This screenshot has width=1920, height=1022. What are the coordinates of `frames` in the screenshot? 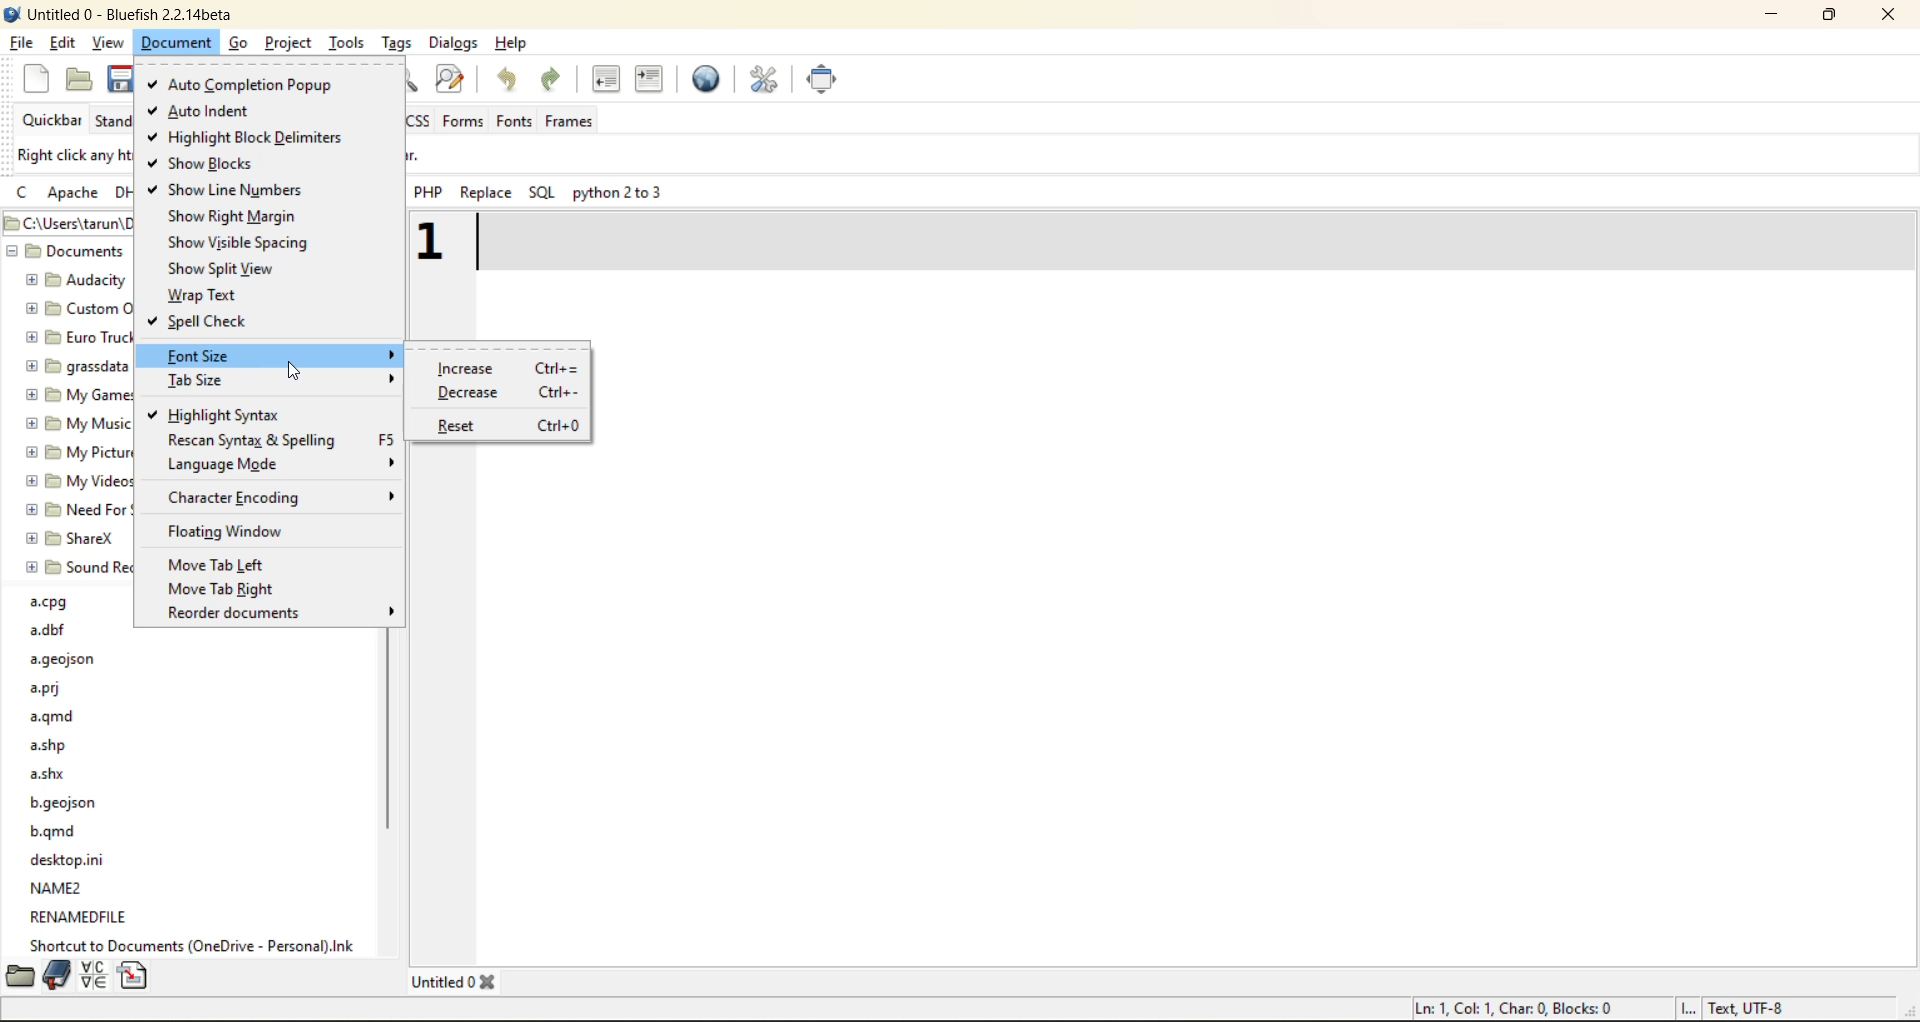 It's located at (570, 120).